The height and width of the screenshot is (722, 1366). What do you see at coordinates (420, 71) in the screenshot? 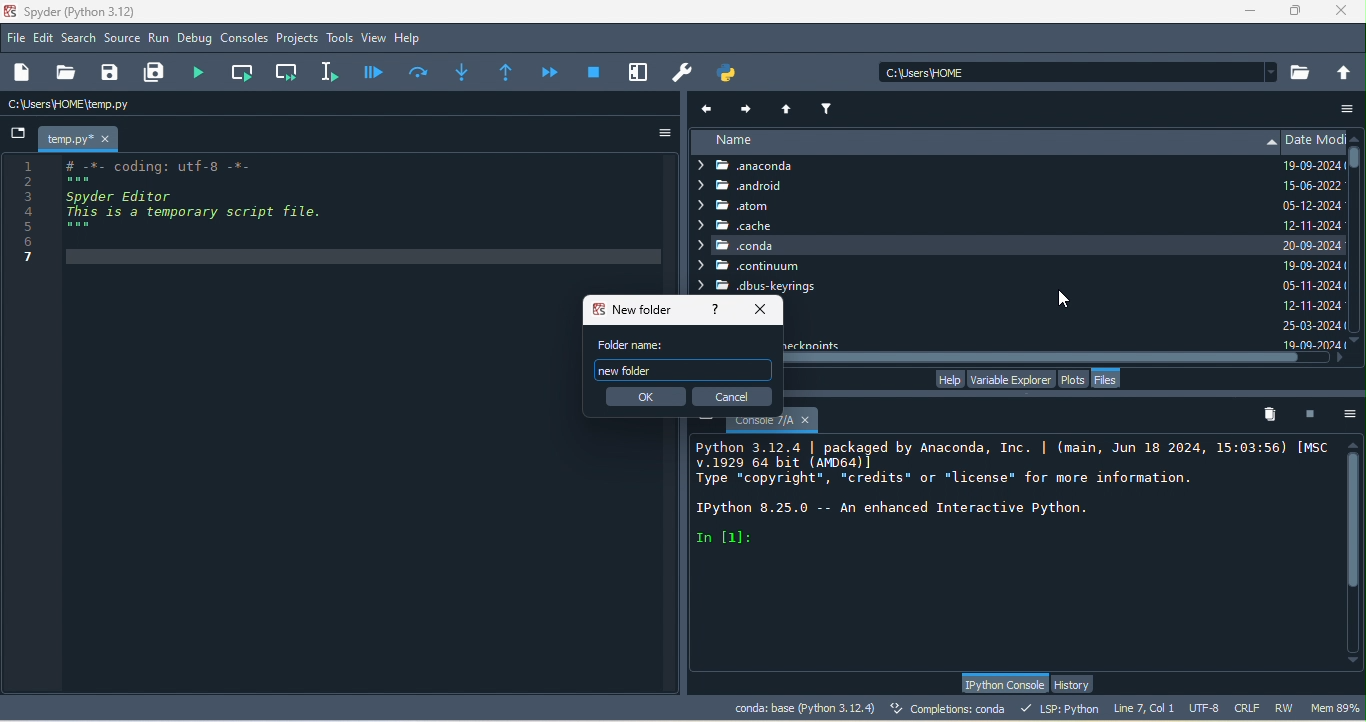
I see `execute current line ` at bounding box center [420, 71].